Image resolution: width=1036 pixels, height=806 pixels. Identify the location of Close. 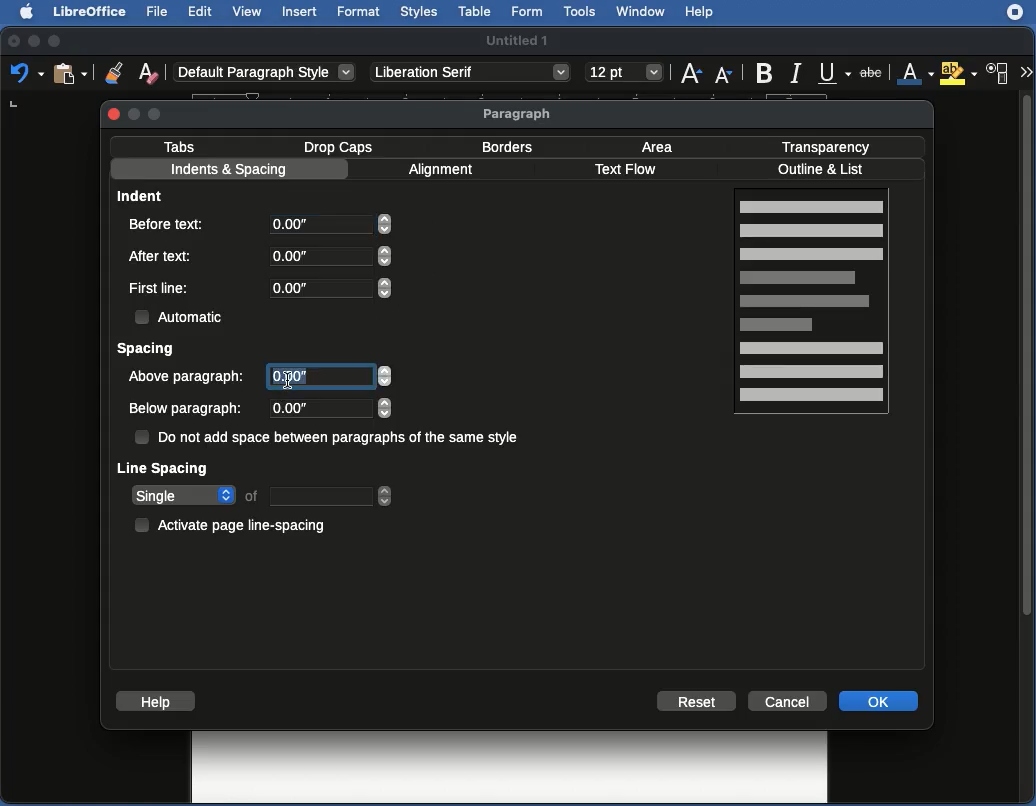
(114, 113).